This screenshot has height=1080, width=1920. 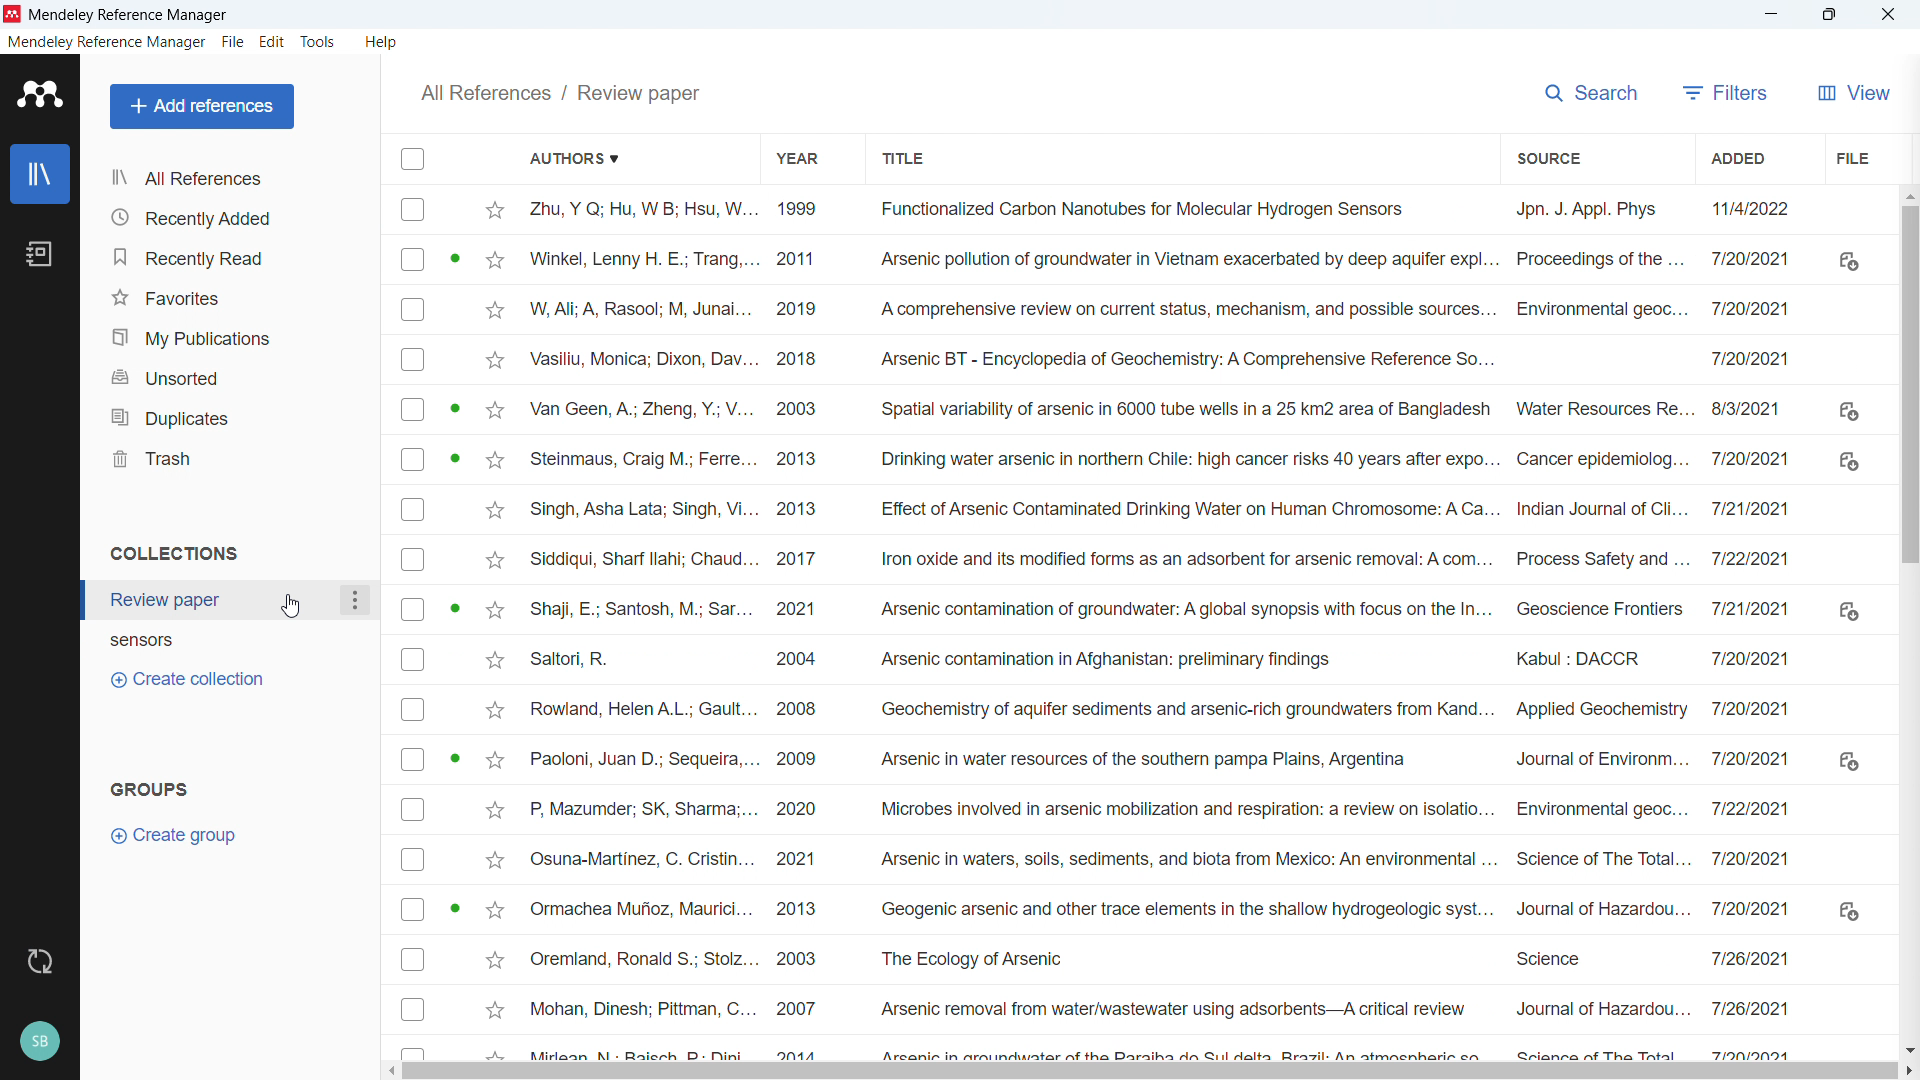 I want to click on Collections , so click(x=177, y=552).